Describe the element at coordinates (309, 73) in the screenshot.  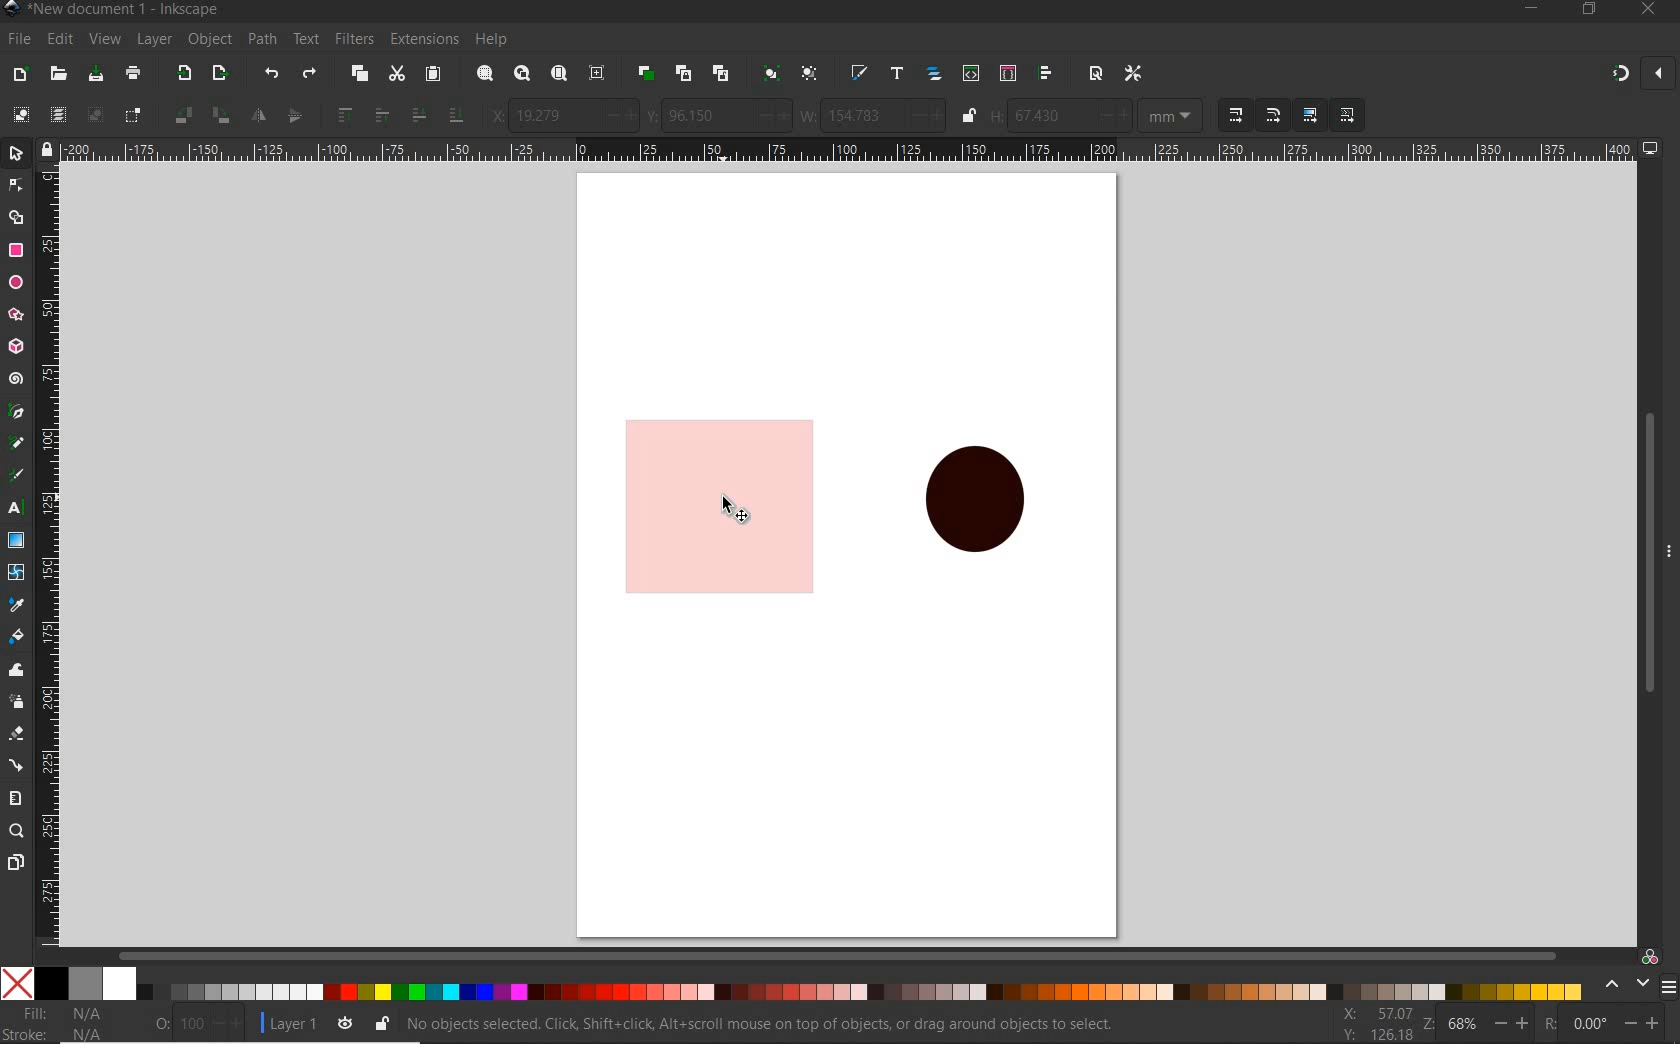
I see `redo` at that location.